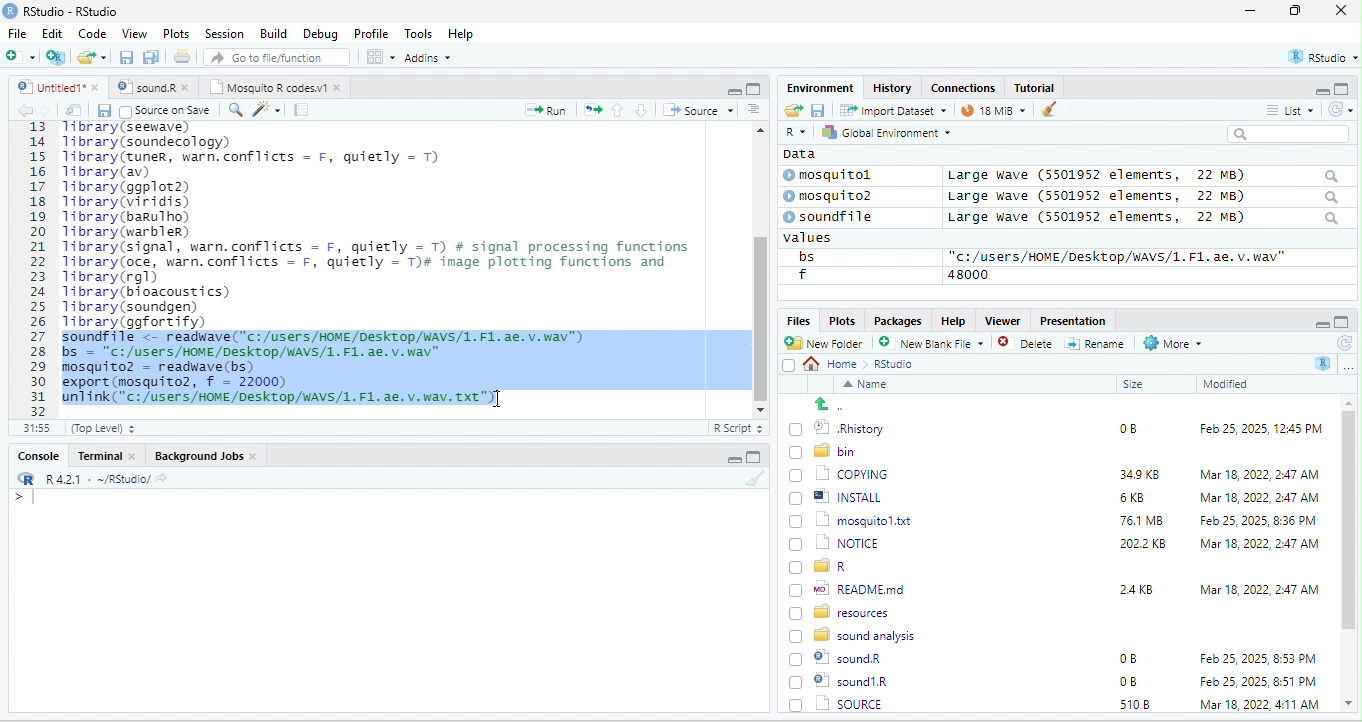  I want to click on search, so click(1288, 134).